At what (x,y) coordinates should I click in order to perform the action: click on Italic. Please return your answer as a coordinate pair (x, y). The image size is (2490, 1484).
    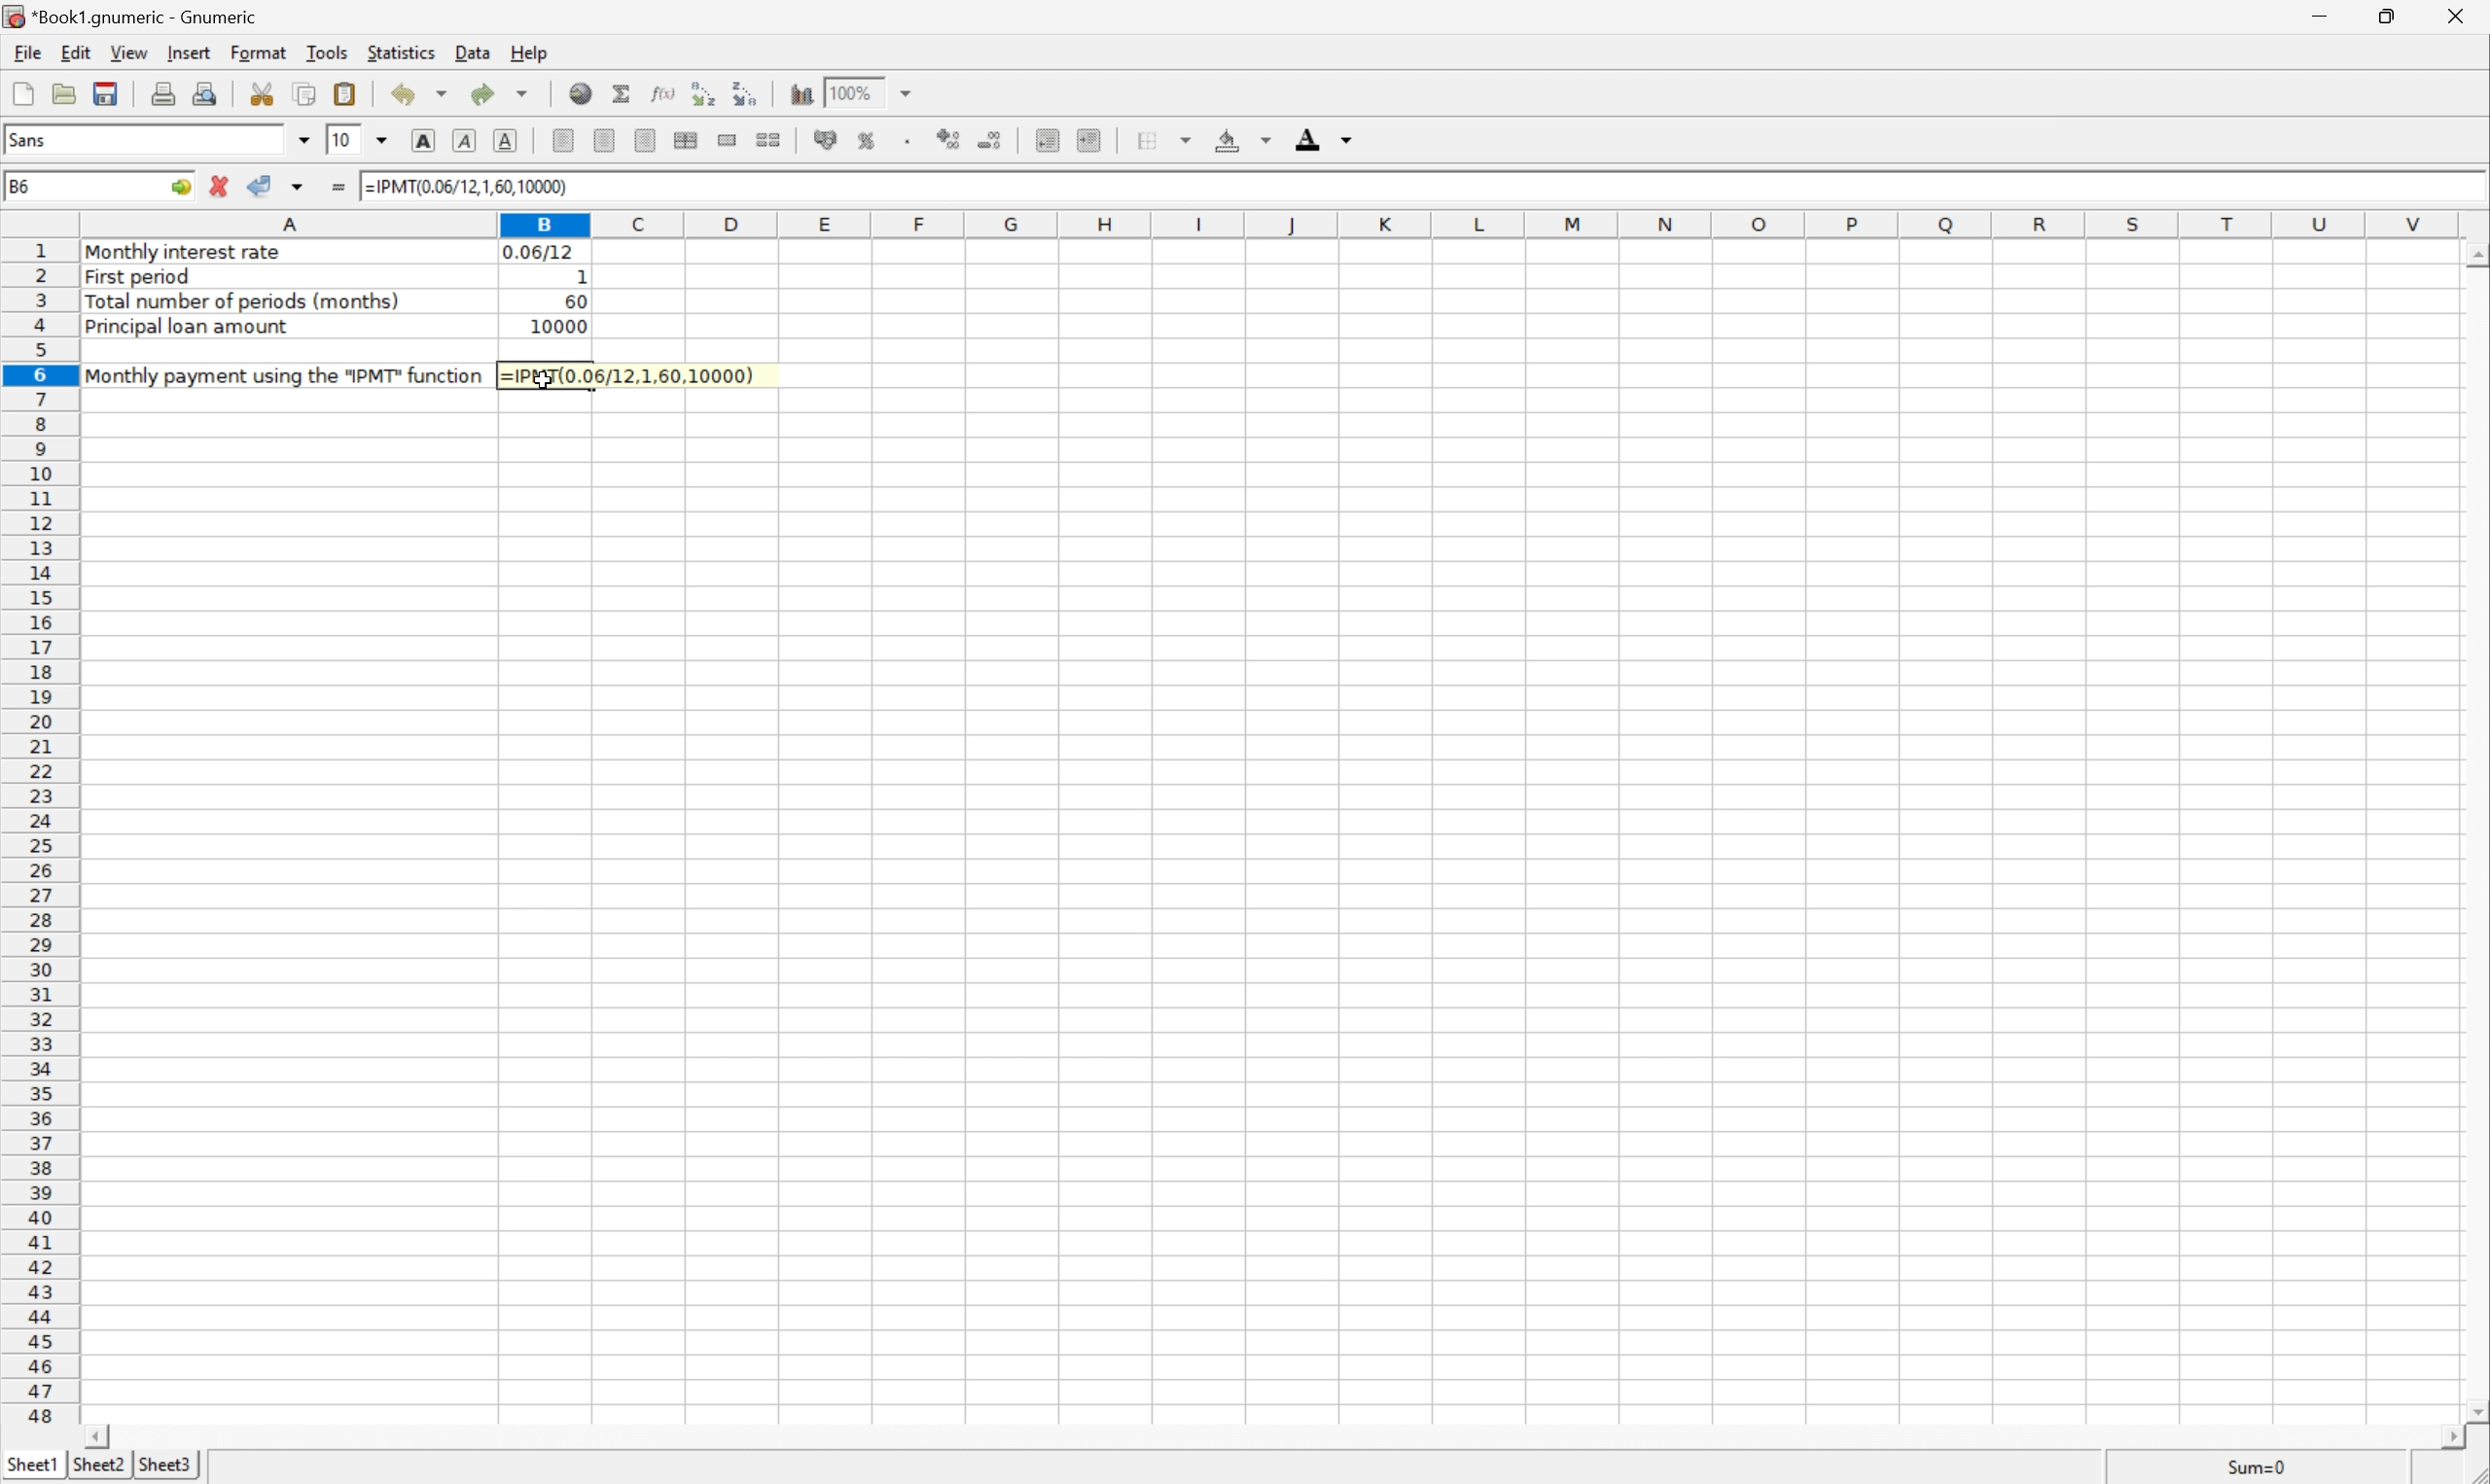
    Looking at the image, I should click on (469, 139).